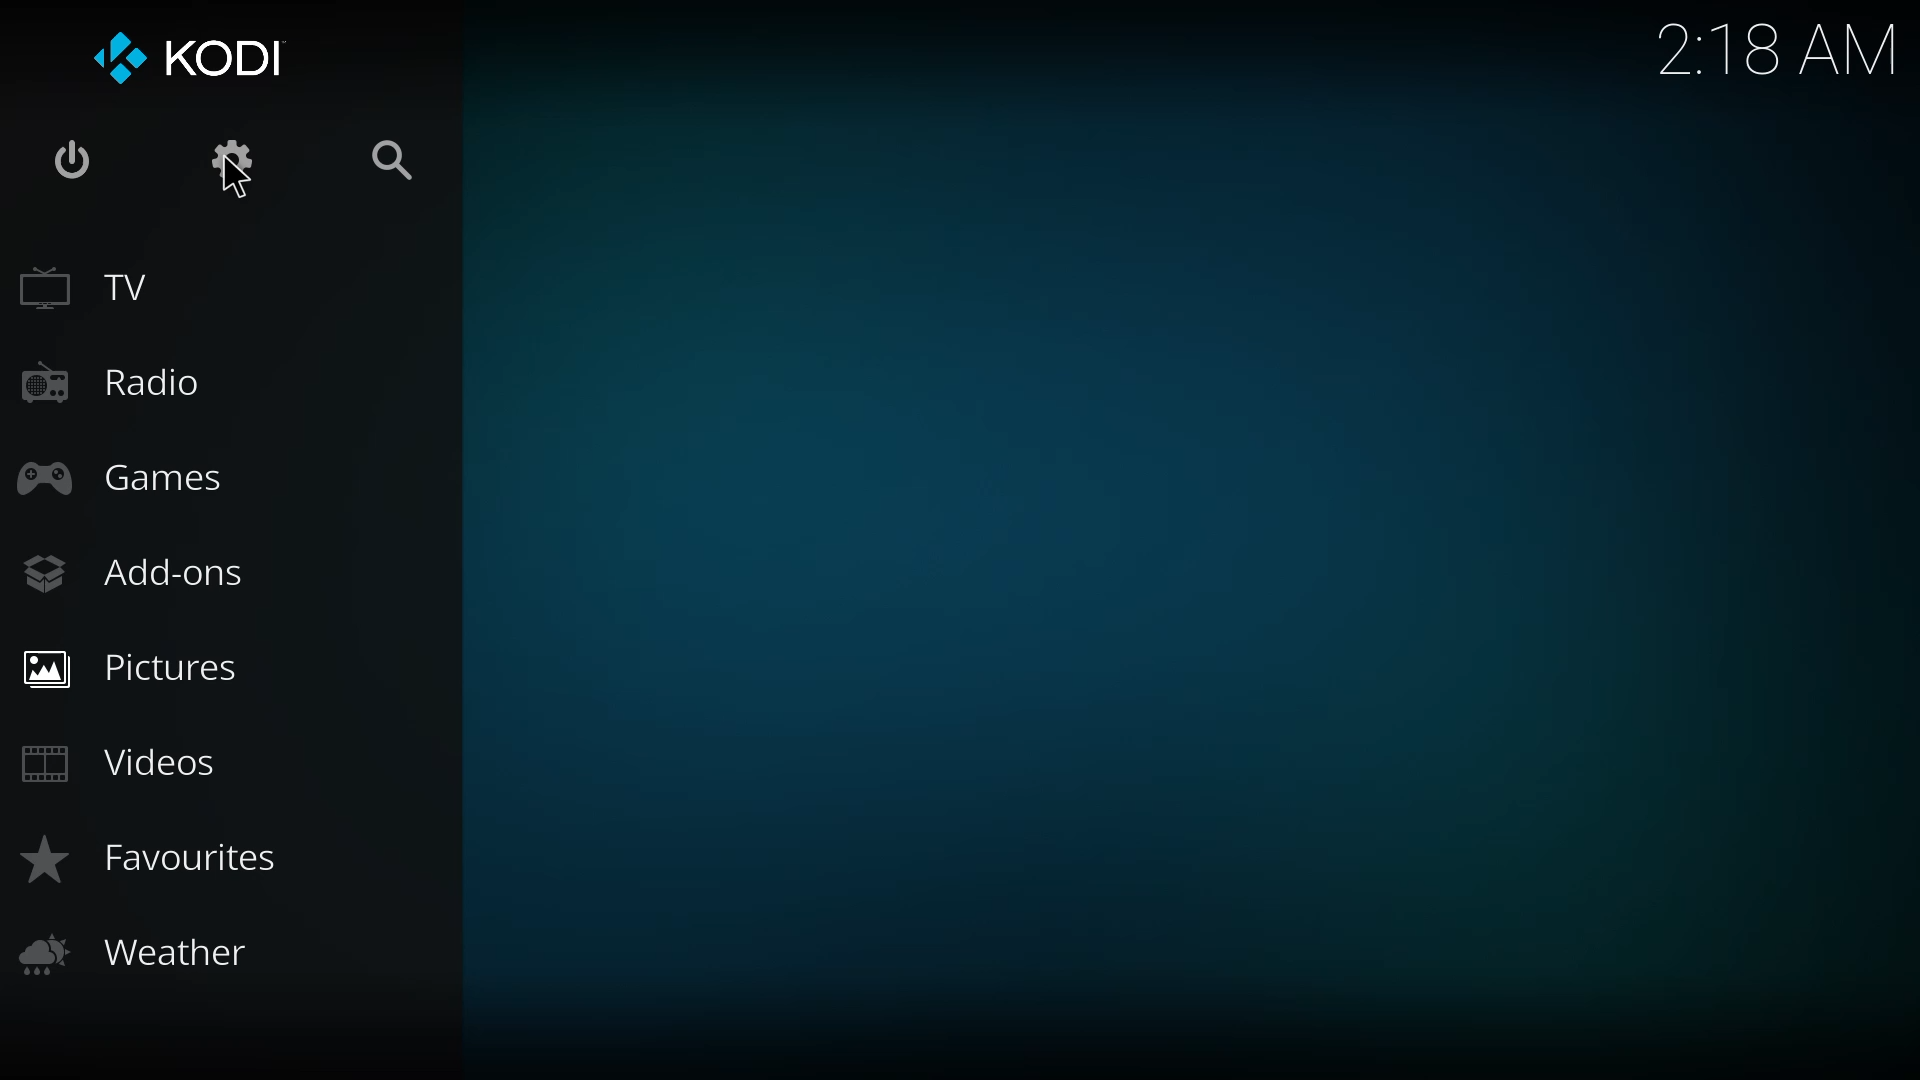  Describe the element at coordinates (195, 59) in the screenshot. I see `kodi` at that location.